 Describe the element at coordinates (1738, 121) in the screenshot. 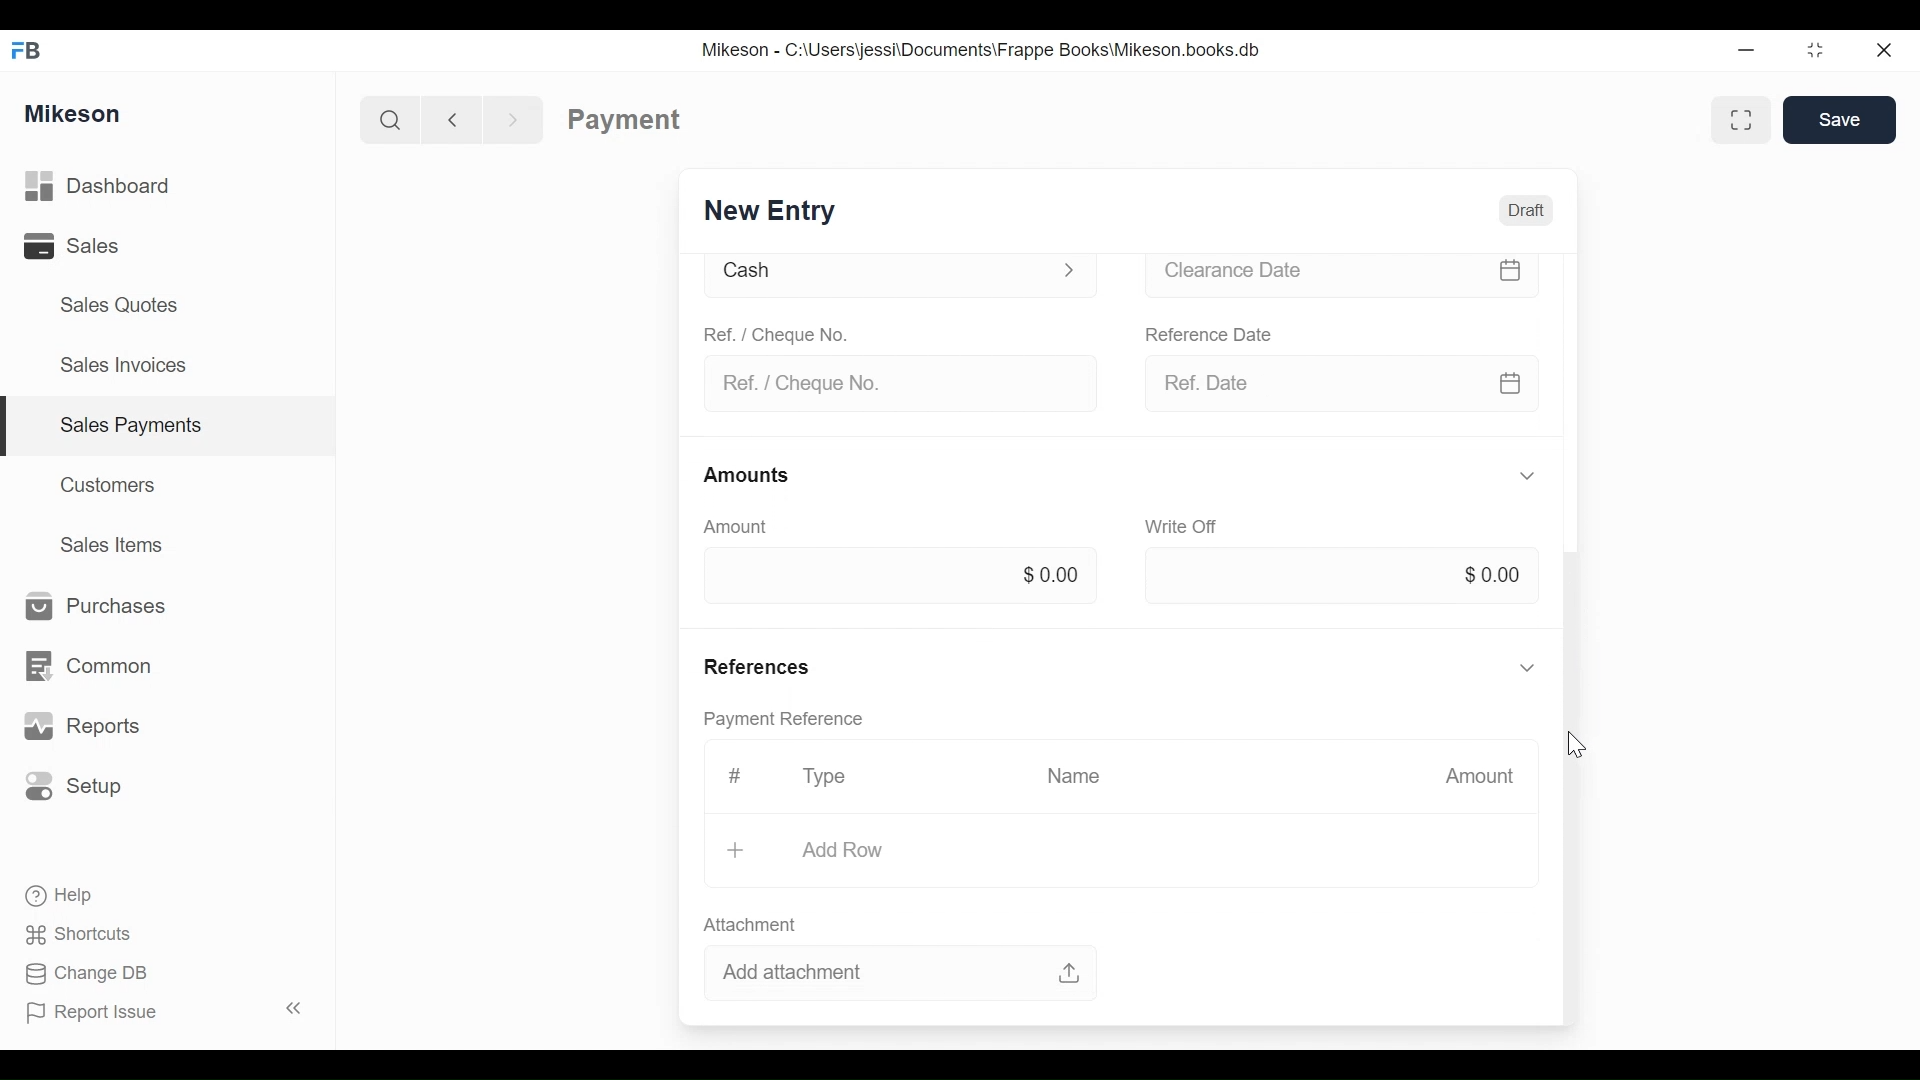

I see `Full width toggle` at that location.